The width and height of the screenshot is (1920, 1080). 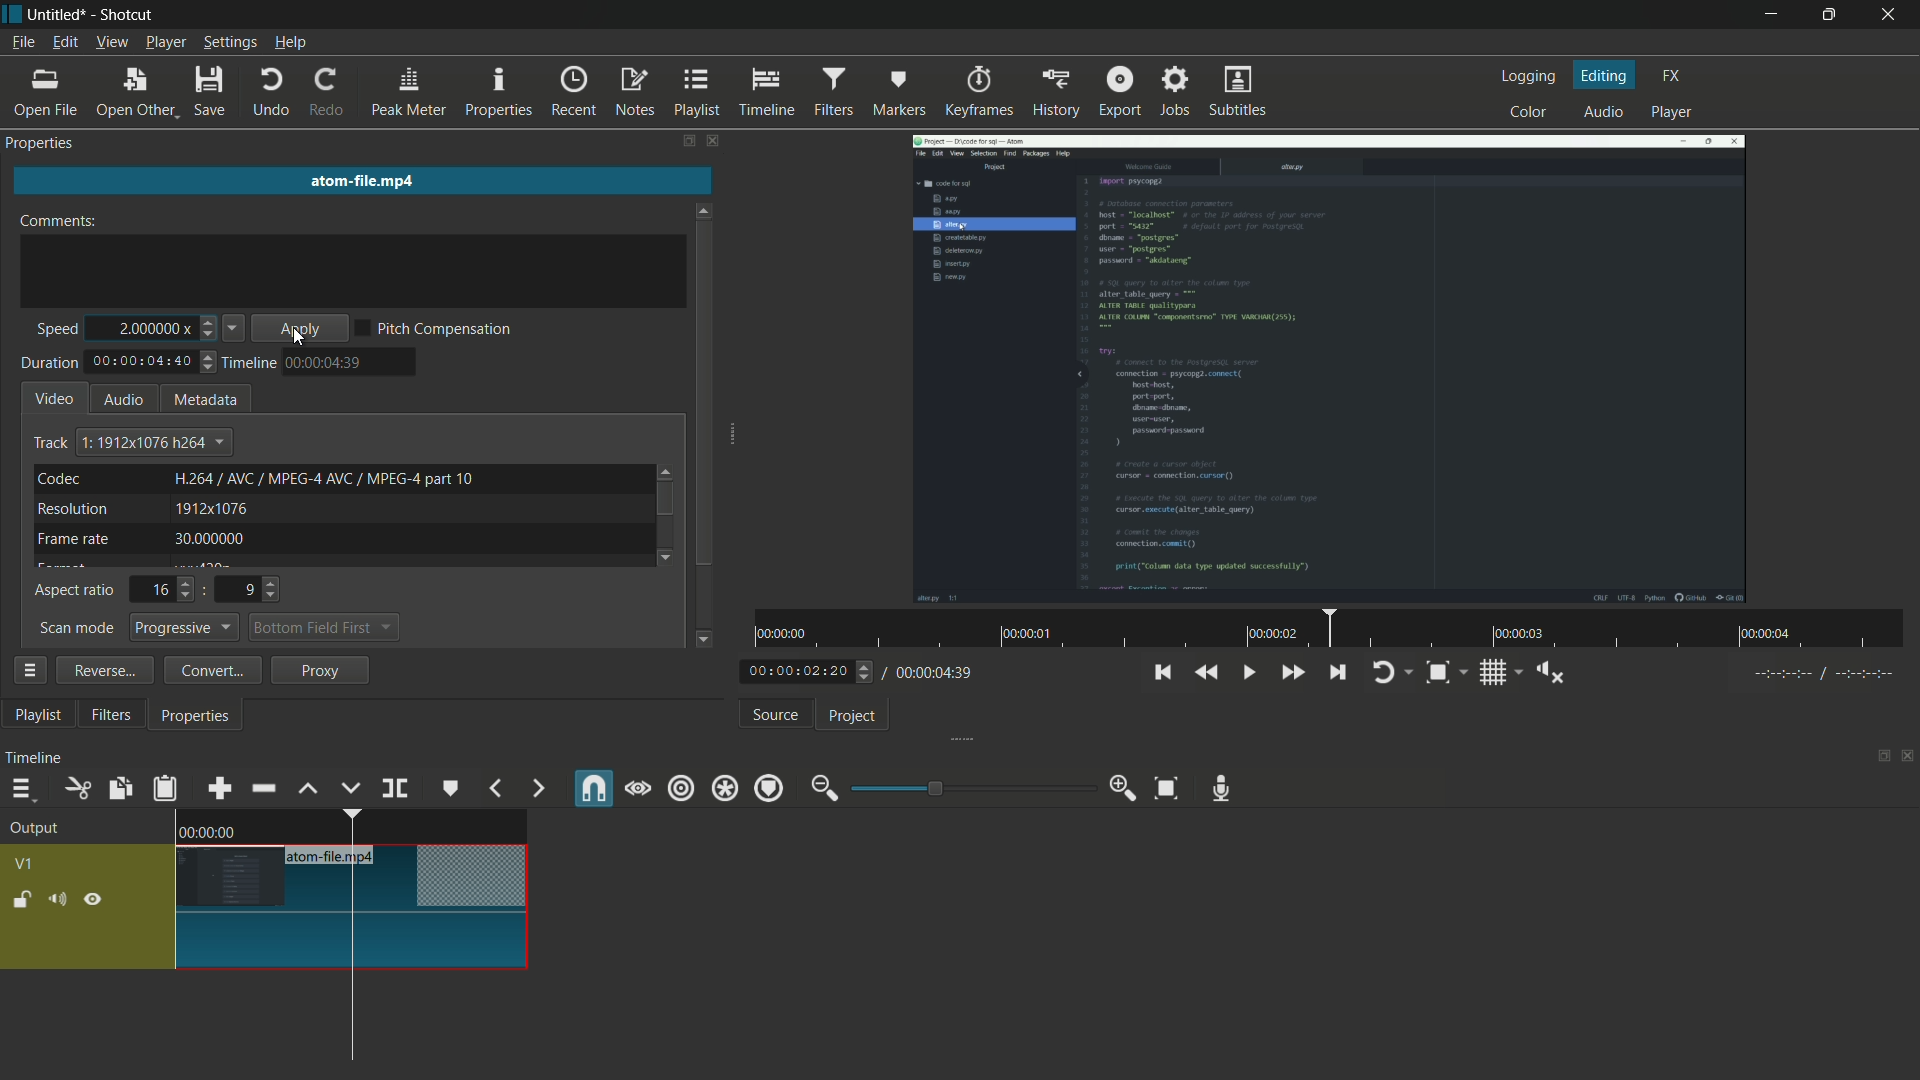 I want to click on decrease, so click(x=209, y=334).